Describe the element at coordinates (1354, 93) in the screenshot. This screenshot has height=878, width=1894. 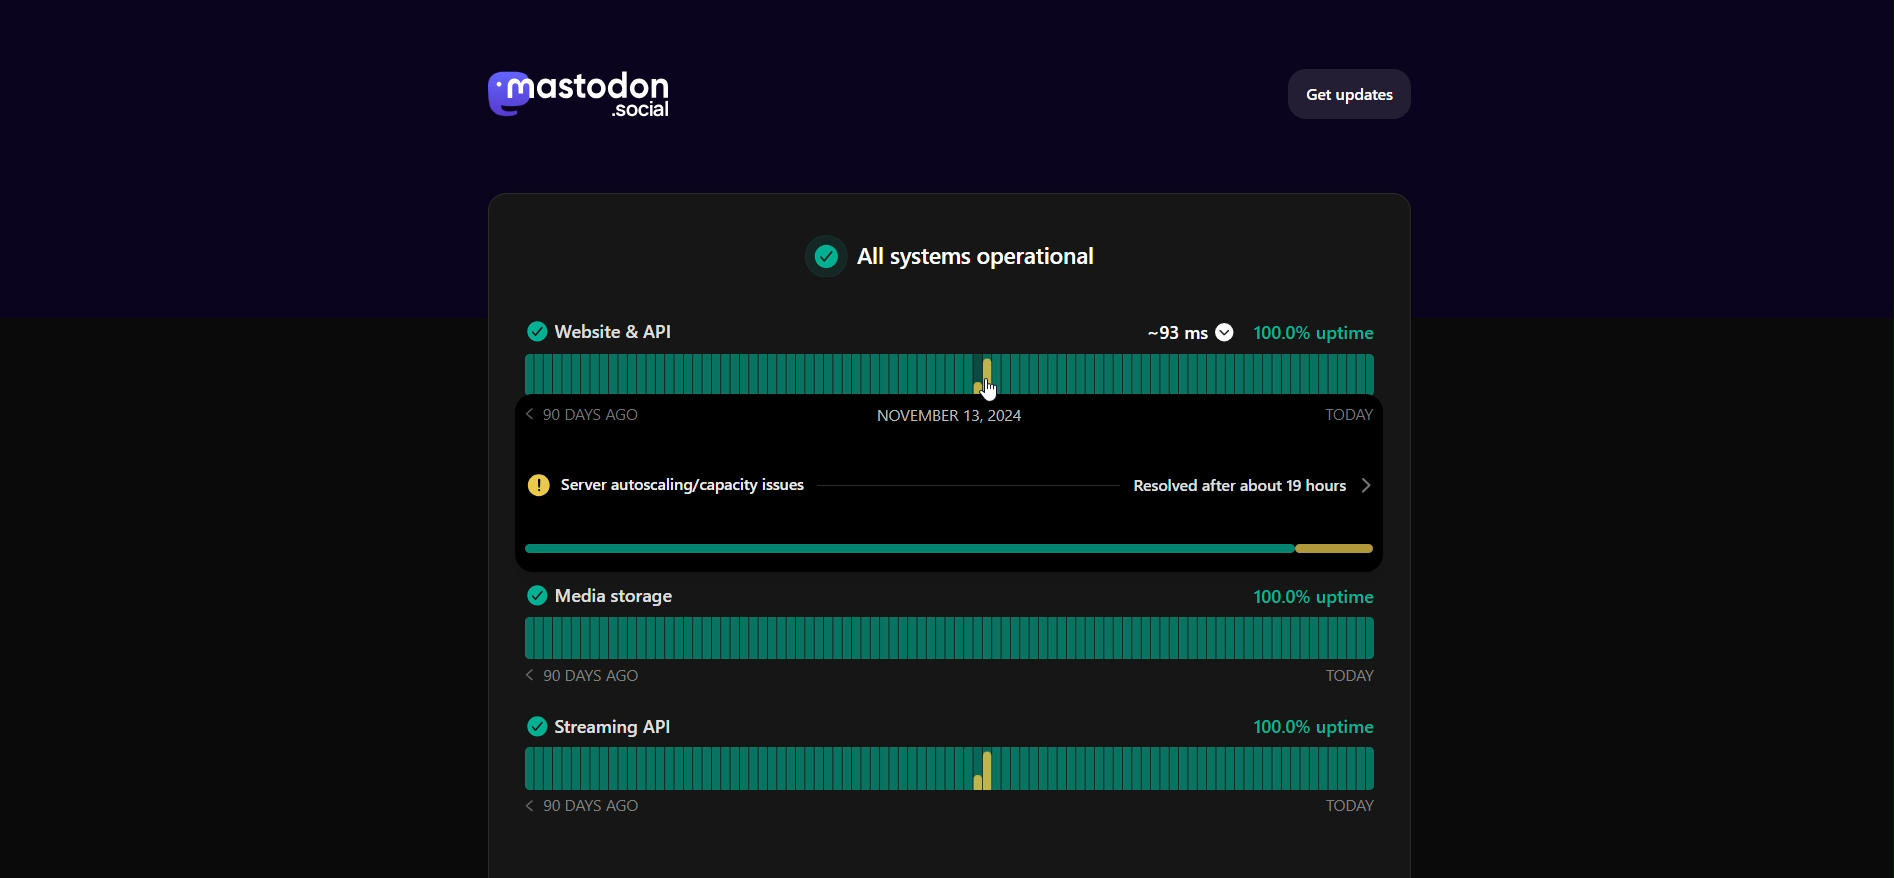
I see `get updates` at that location.